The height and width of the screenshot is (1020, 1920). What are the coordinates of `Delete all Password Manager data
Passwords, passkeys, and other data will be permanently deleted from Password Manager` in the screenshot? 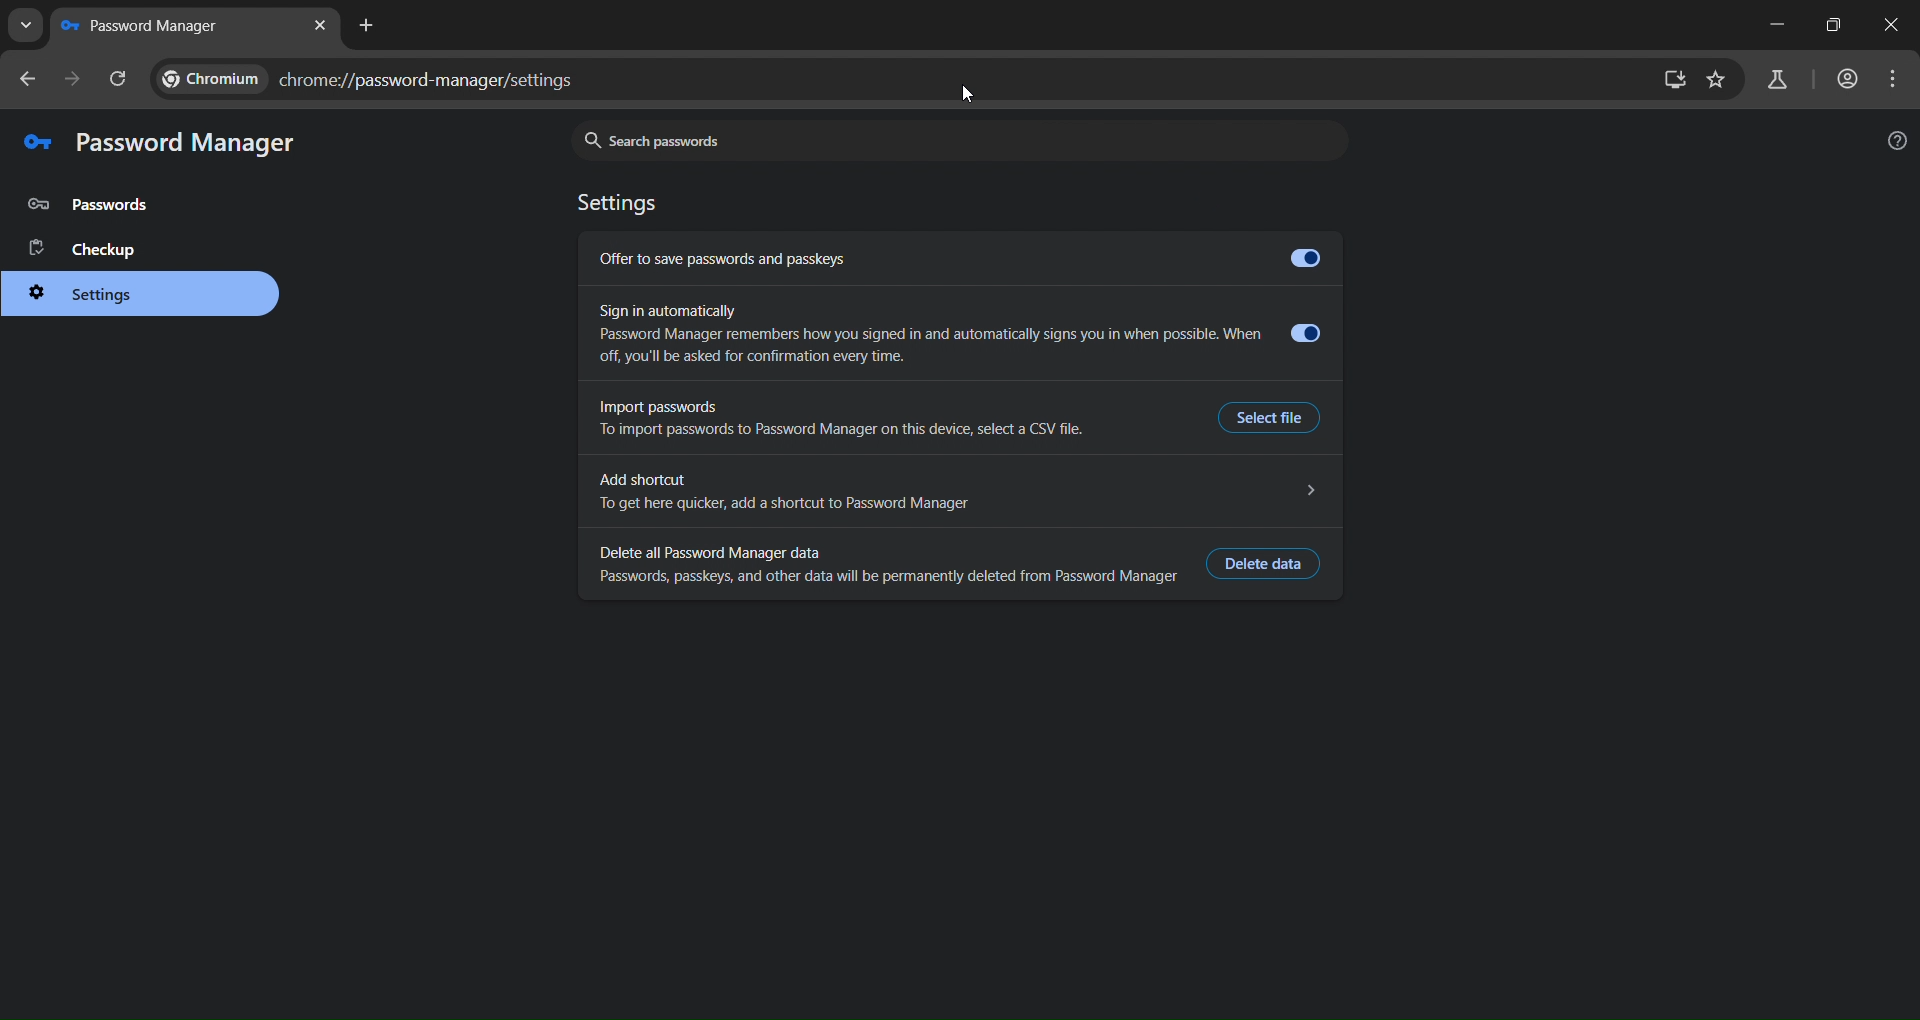 It's located at (887, 560).